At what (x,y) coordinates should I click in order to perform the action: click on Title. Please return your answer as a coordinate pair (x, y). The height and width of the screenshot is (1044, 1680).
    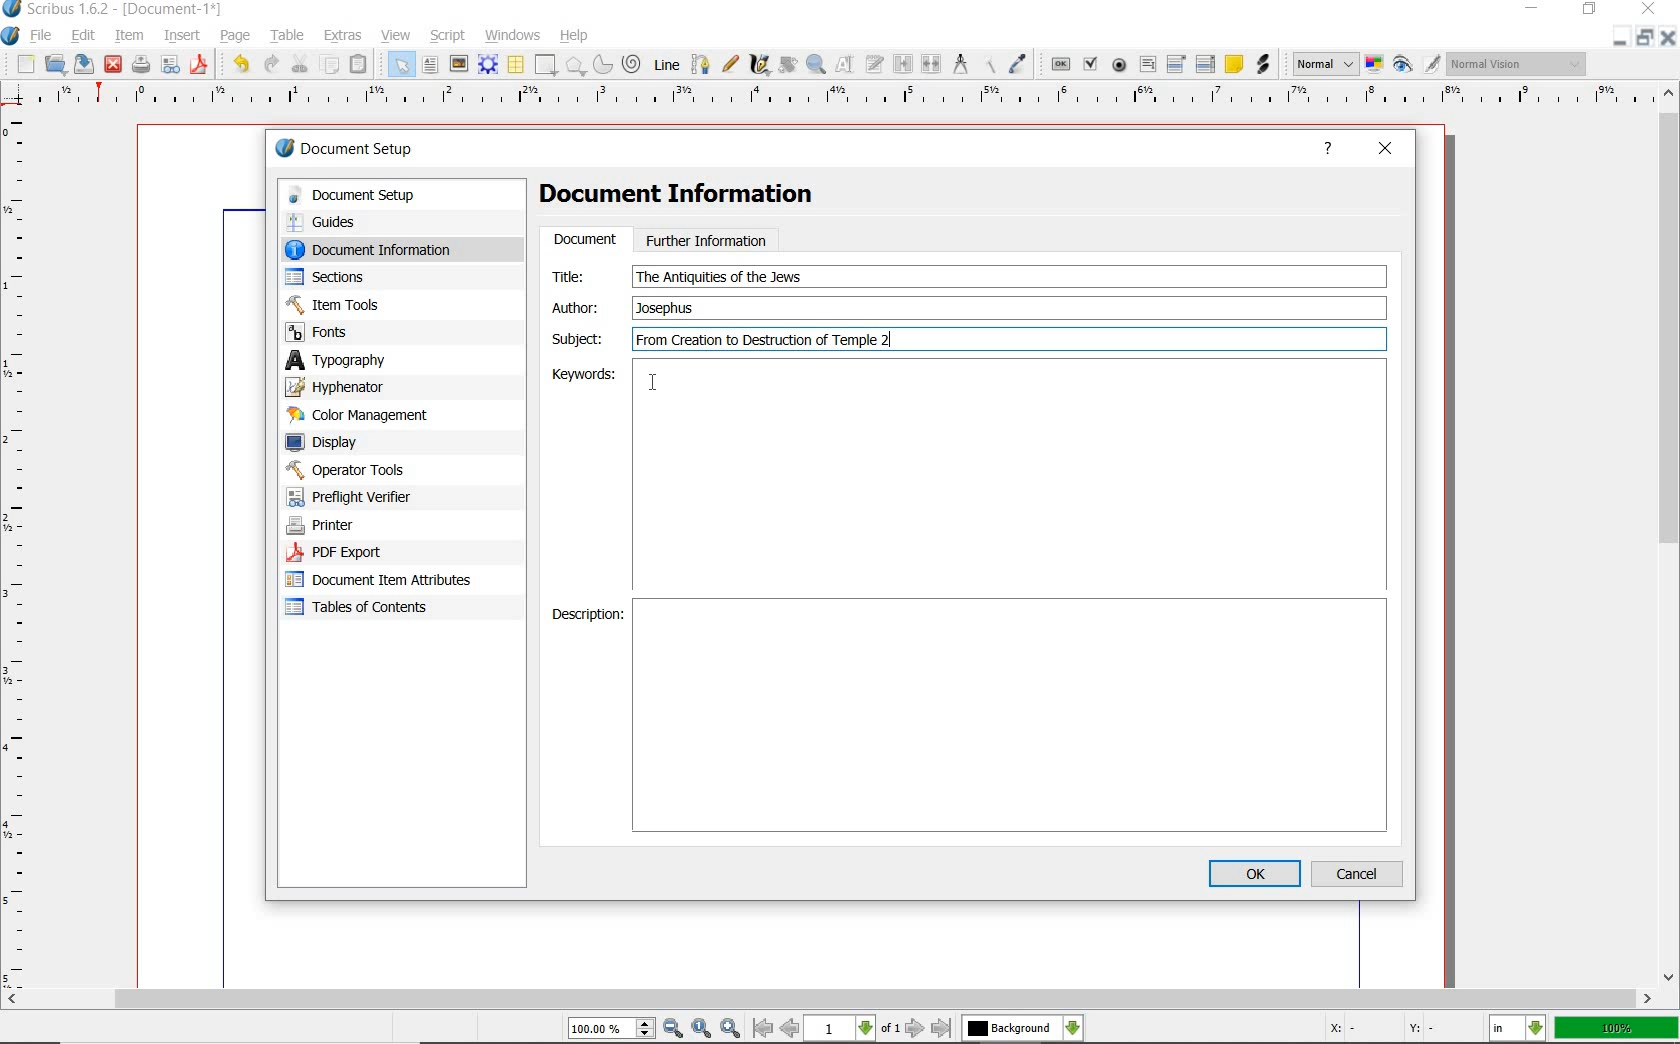
    Looking at the image, I should click on (581, 276).